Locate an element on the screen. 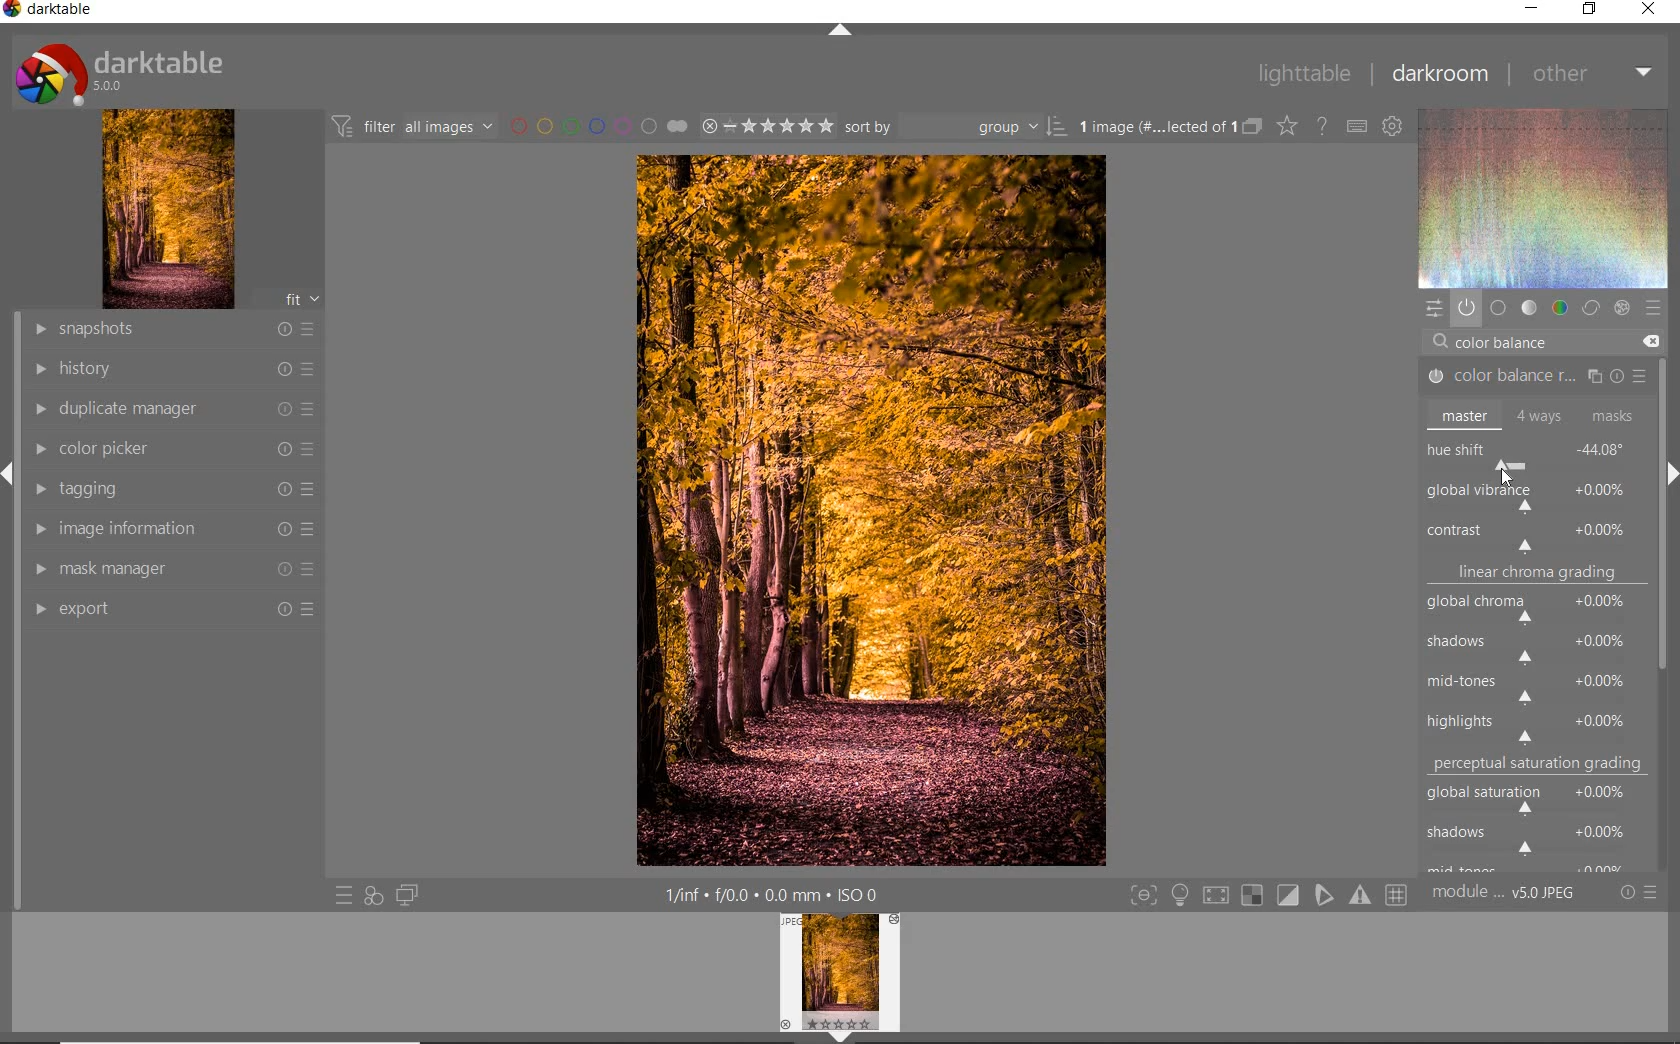 This screenshot has width=1680, height=1044. quick access for applying any style is located at coordinates (374, 896).